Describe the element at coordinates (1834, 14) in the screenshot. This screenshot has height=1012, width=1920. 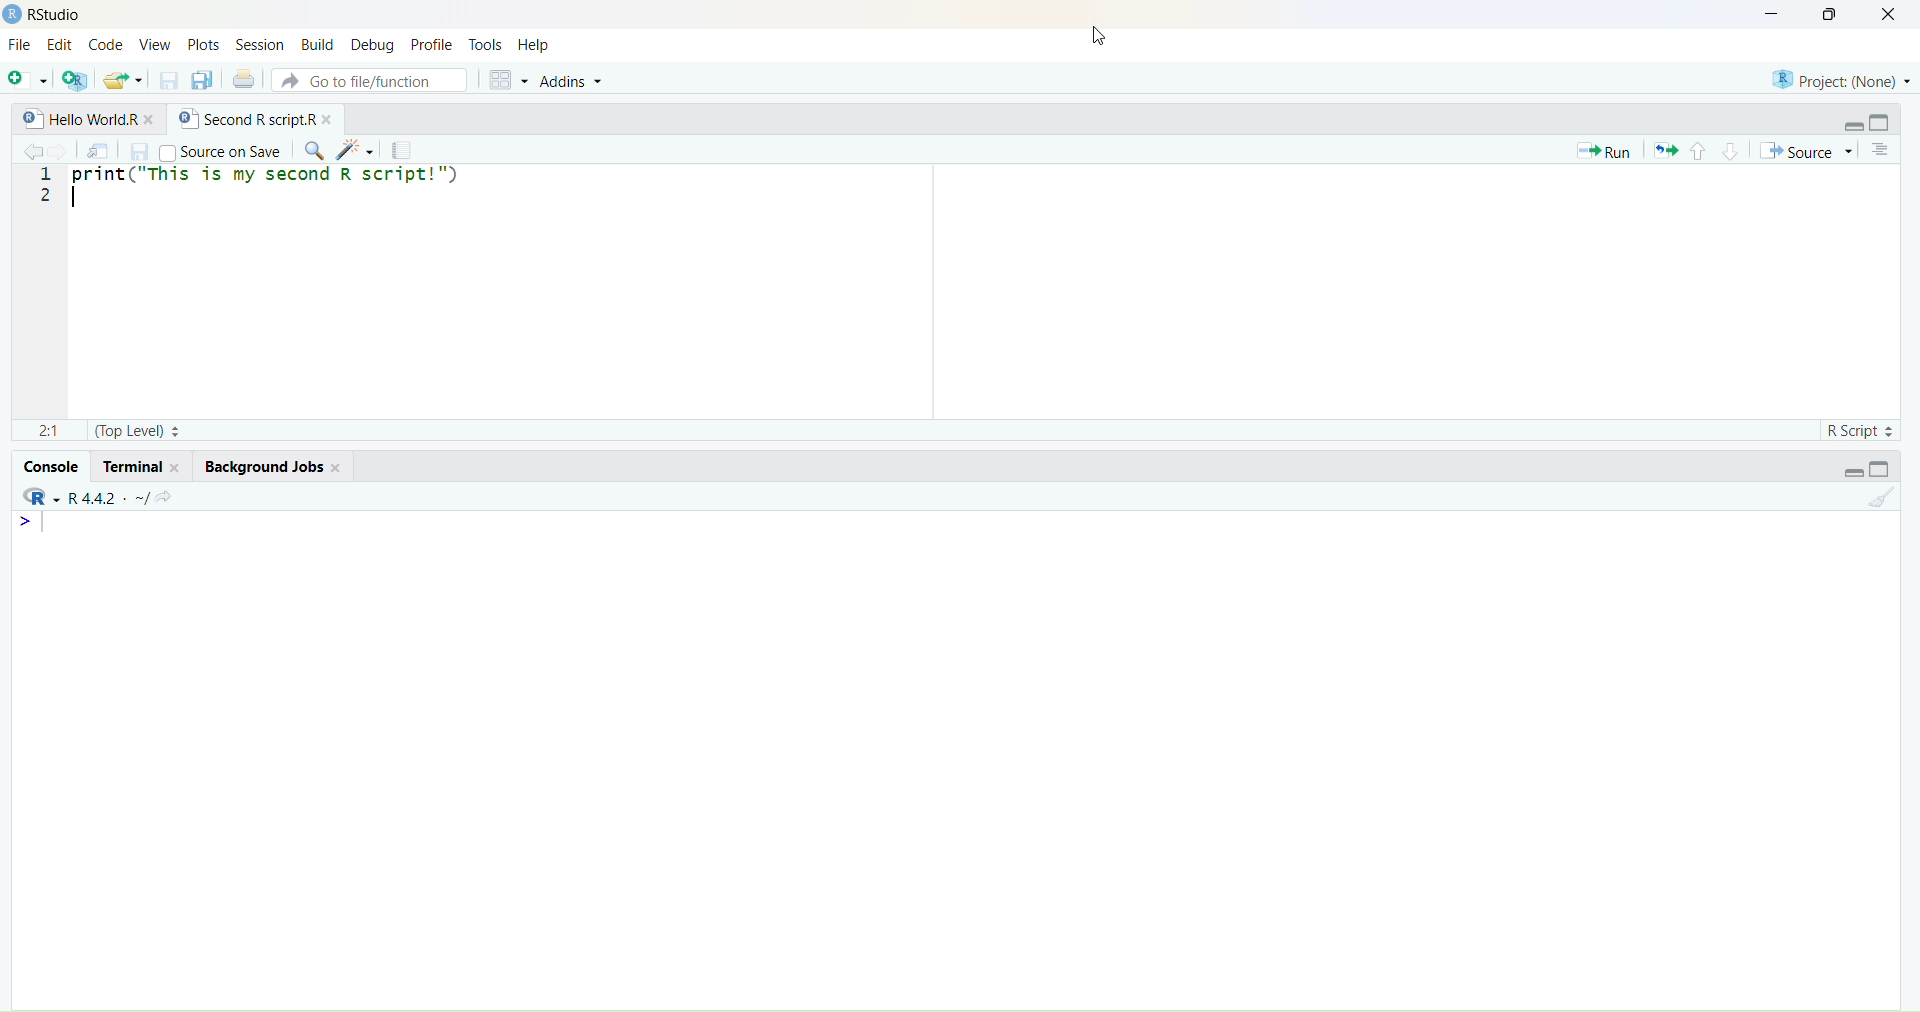
I see `Maximize` at that location.